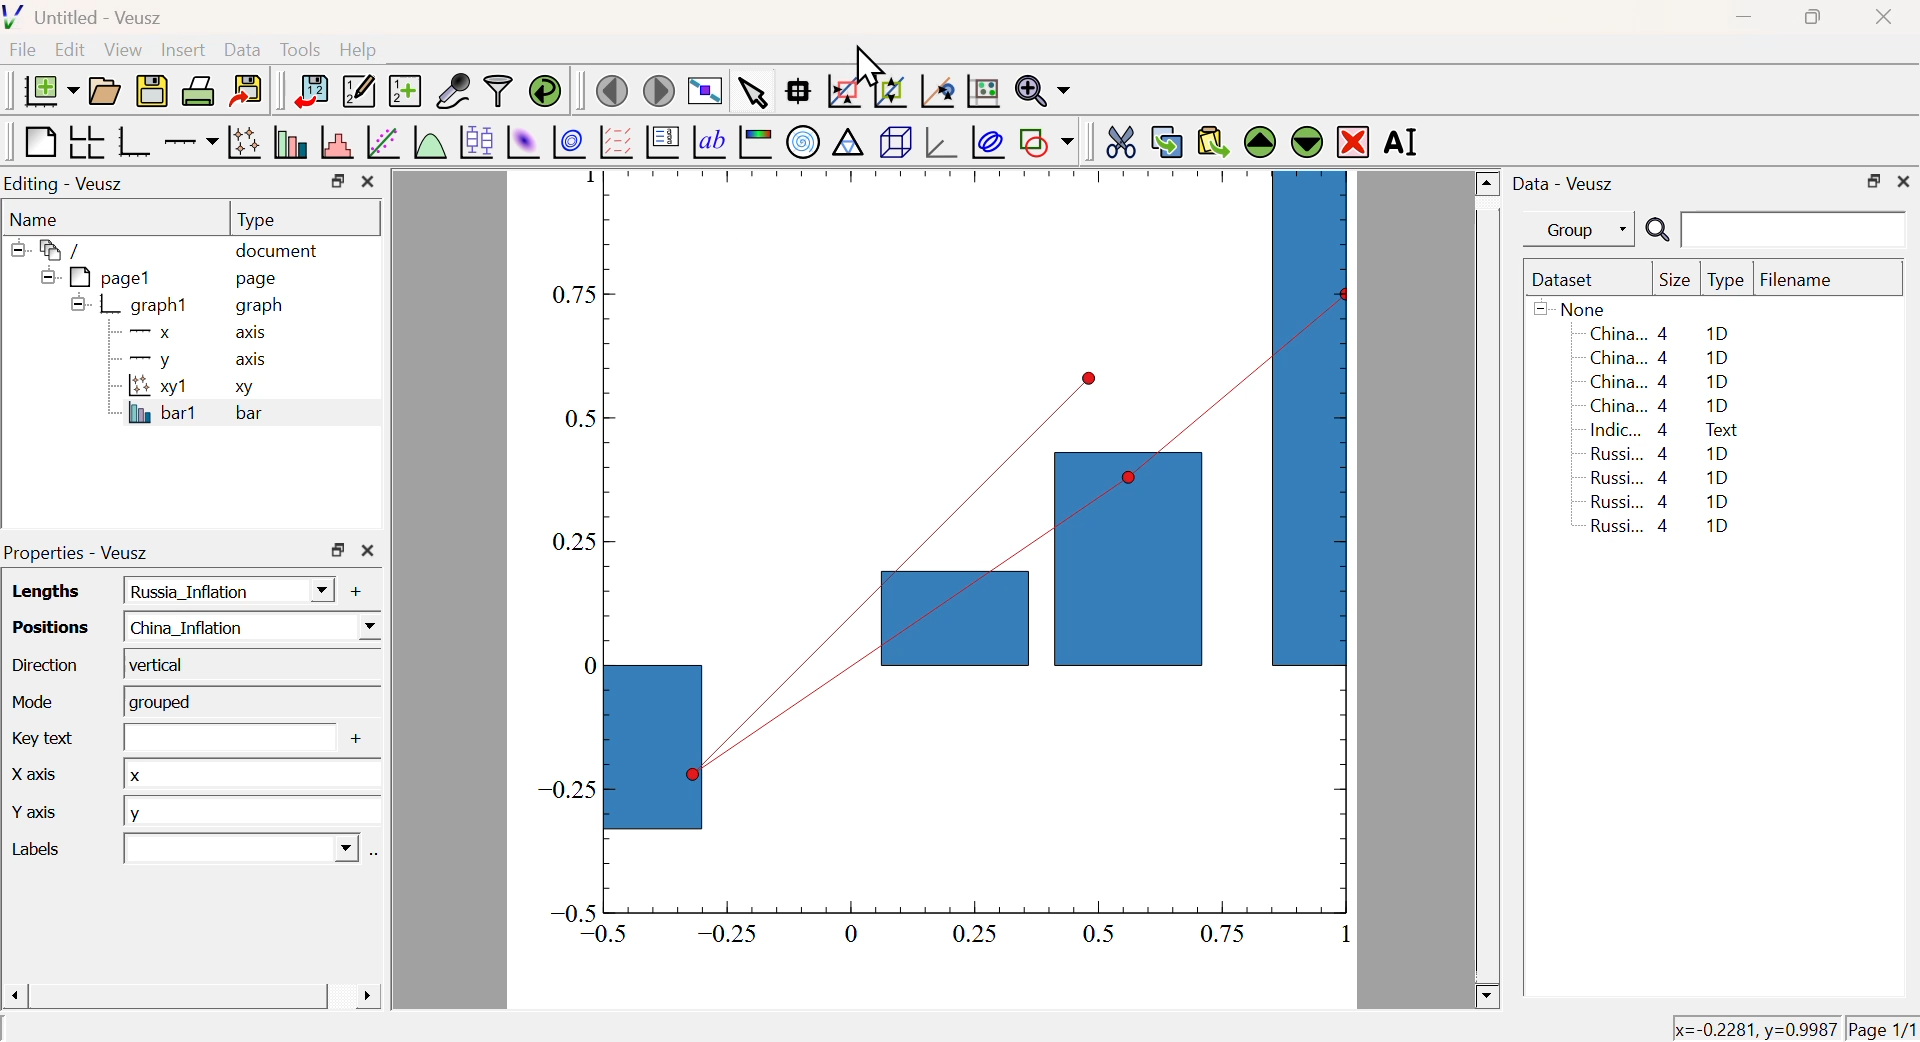 This screenshot has width=1920, height=1042. What do you see at coordinates (798, 90) in the screenshot?
I see `Read Data points on graph` at bounding box center [798, 90].